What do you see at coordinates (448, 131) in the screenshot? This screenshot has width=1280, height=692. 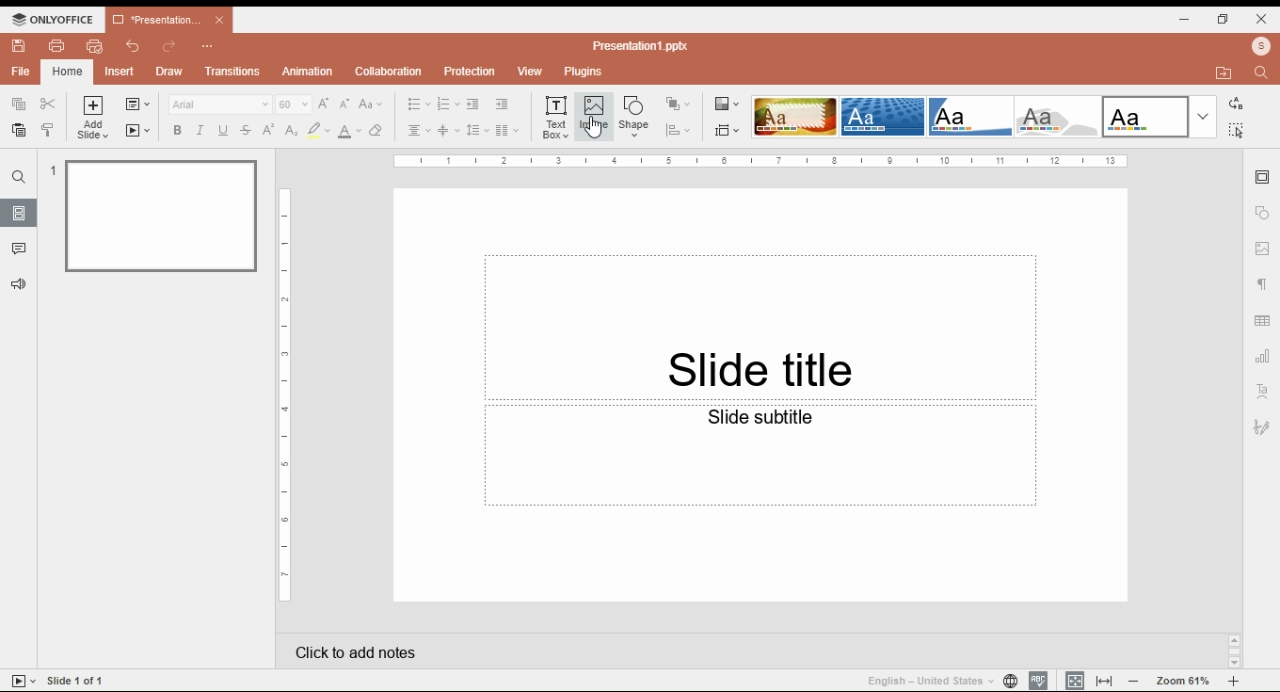 I see `vertical alignment` at bounding box center [448, 131].